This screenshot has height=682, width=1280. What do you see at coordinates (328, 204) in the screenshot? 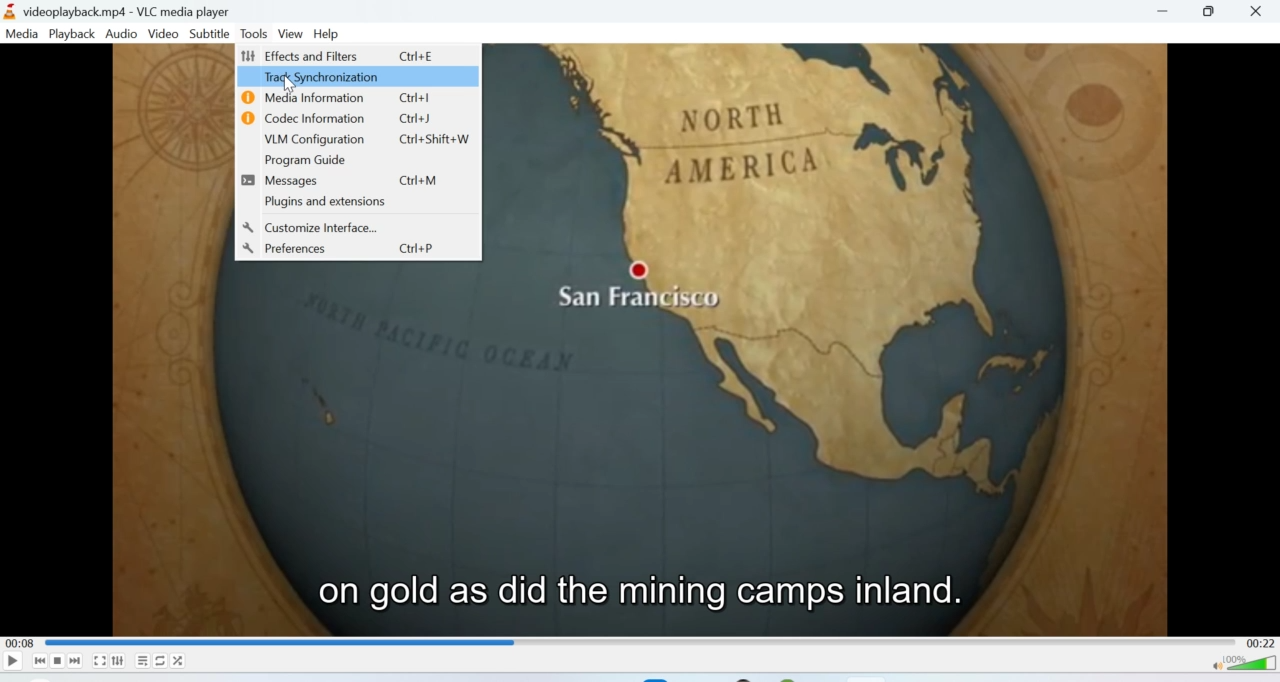
I see `Plugins and extensions` at bounding box center [328, 204].